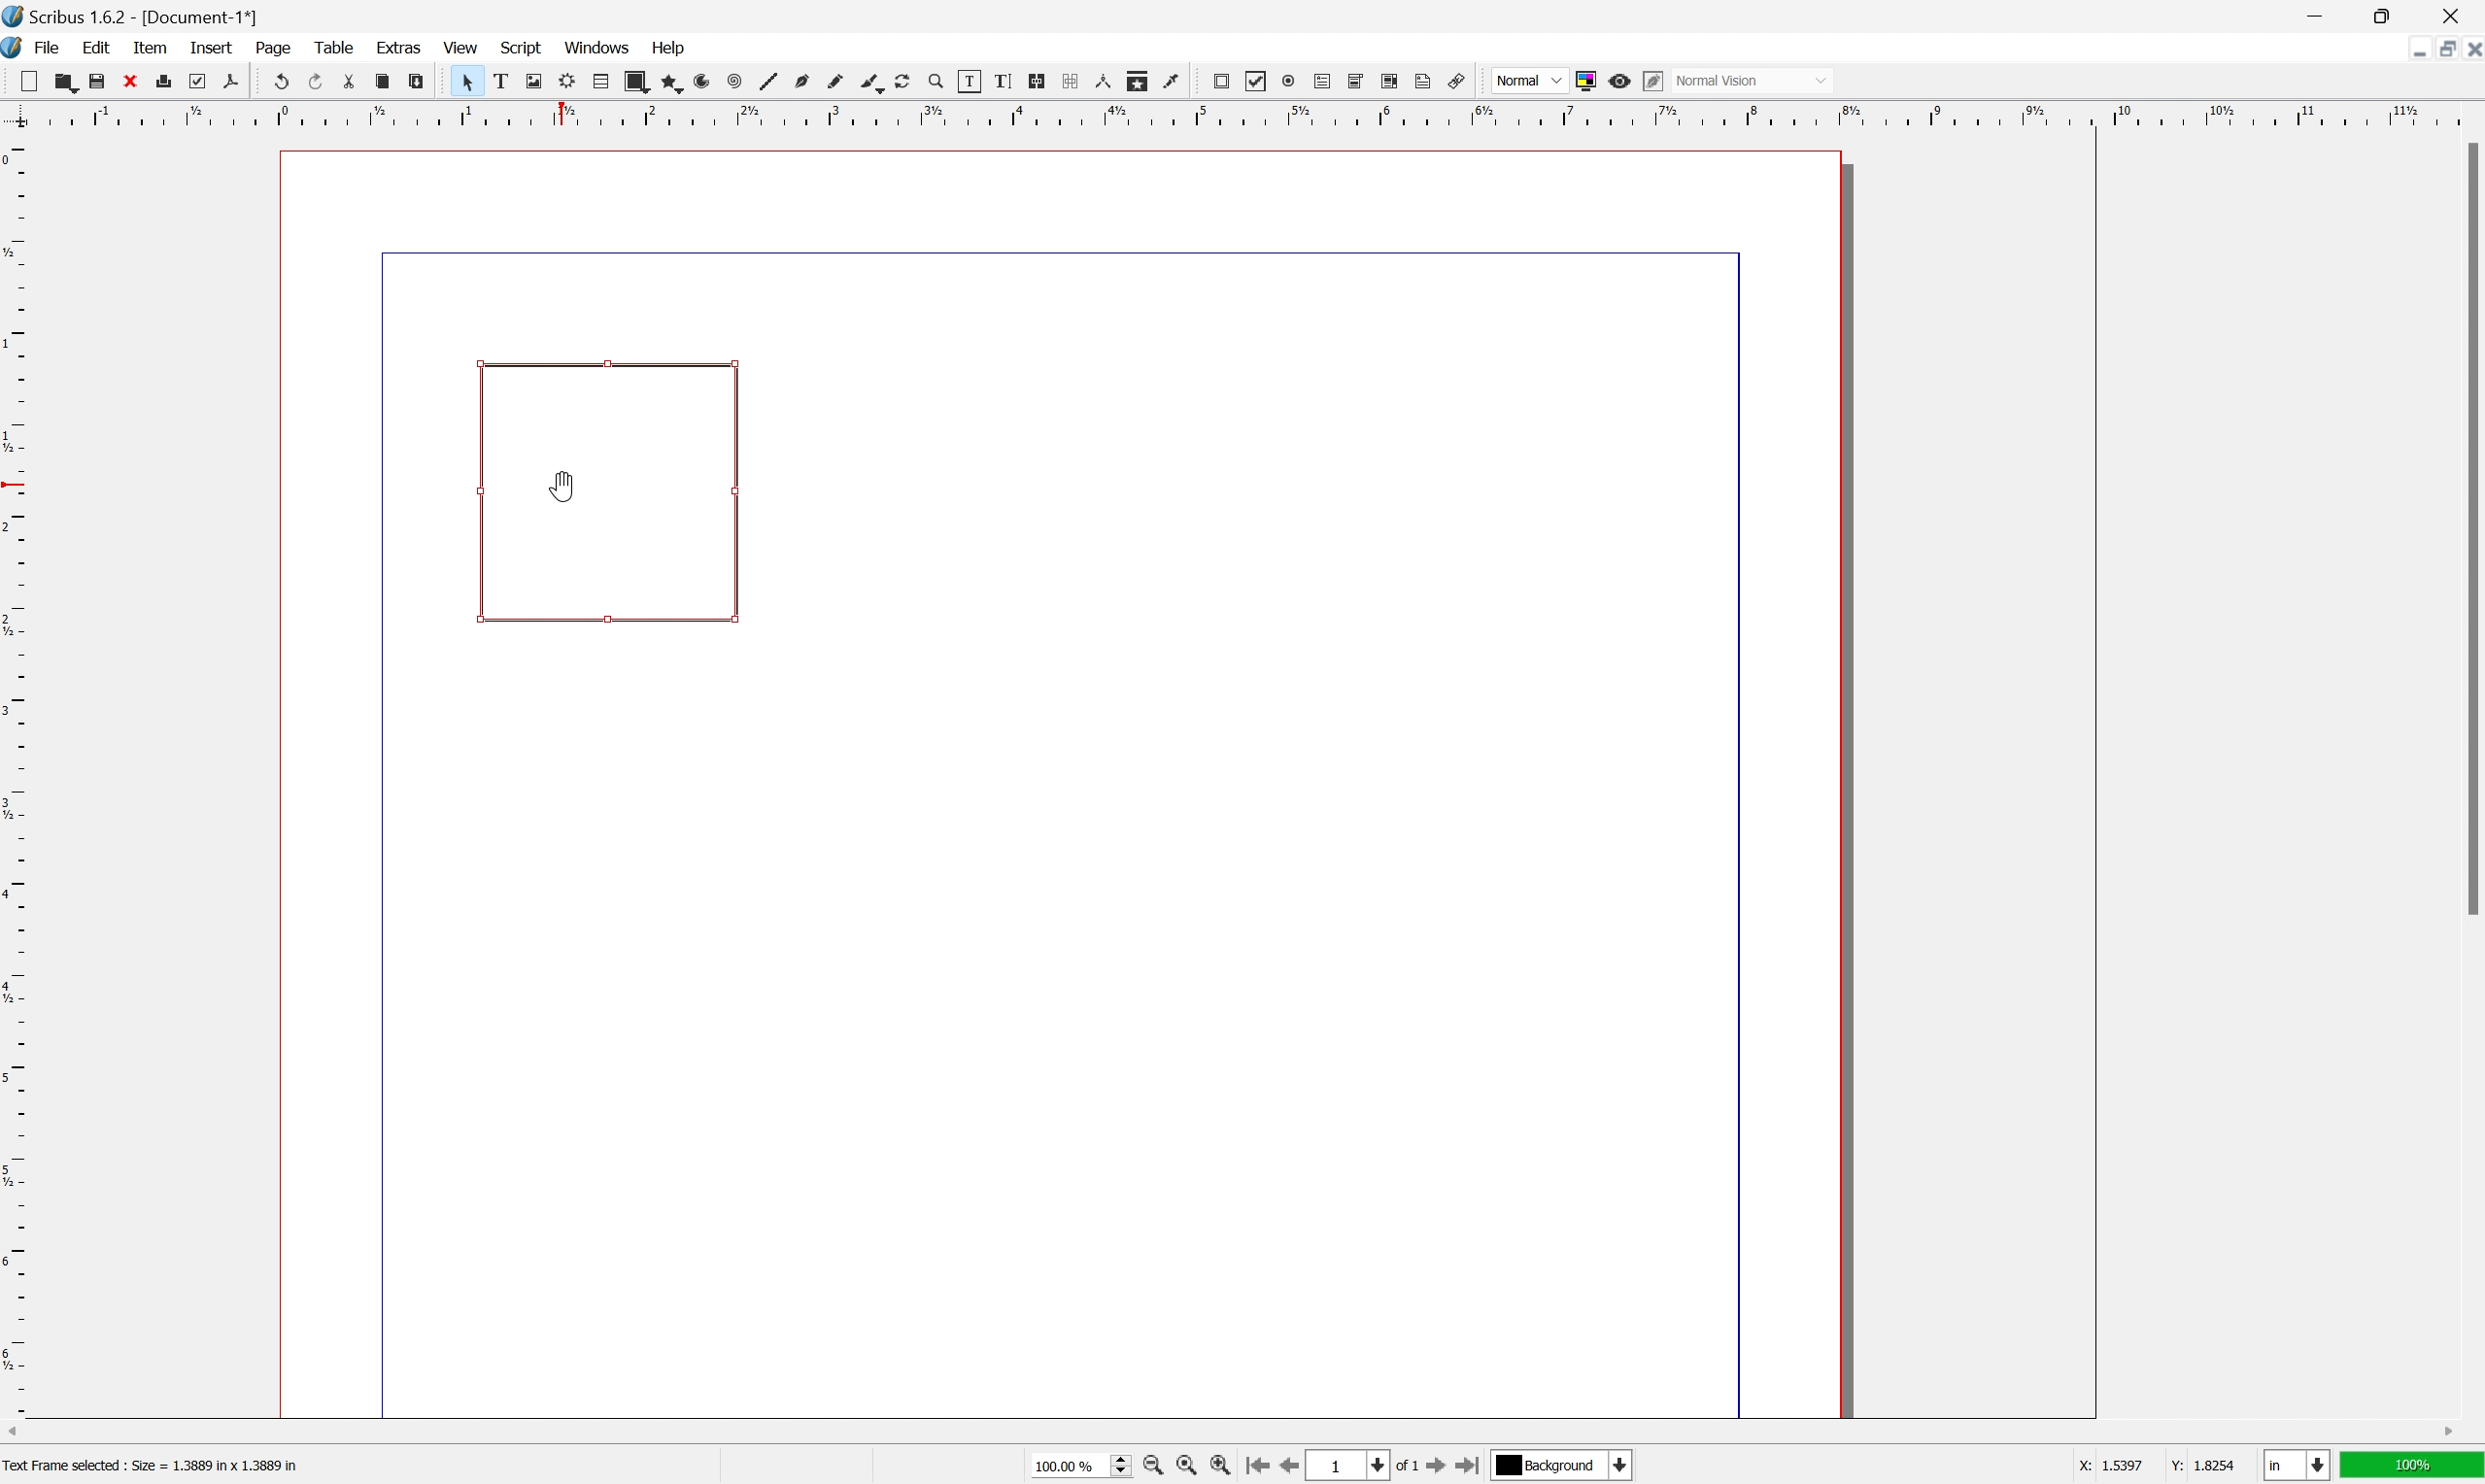  What do you see at coordinates (131, 80) in the screenshot?
I see `close` at bounding box center [131, 80].